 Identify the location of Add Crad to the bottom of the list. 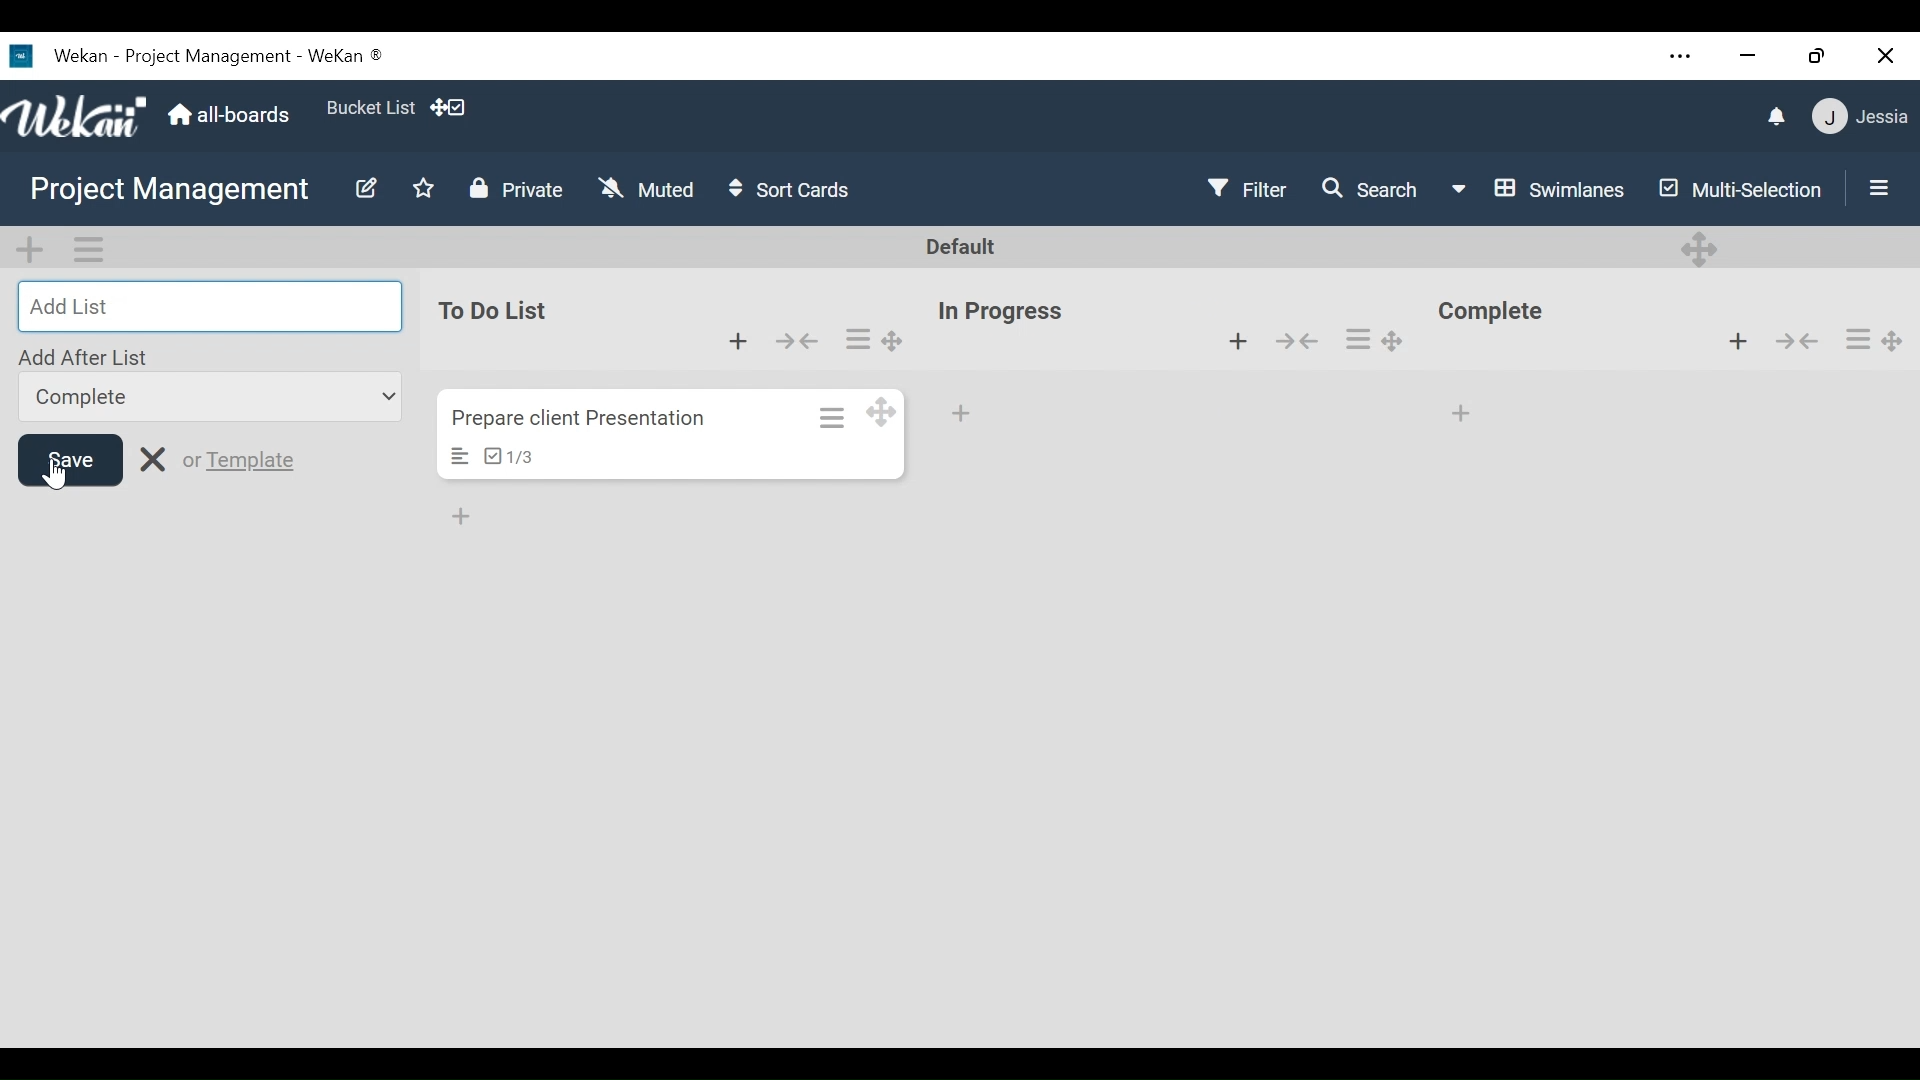
(1459, 417).